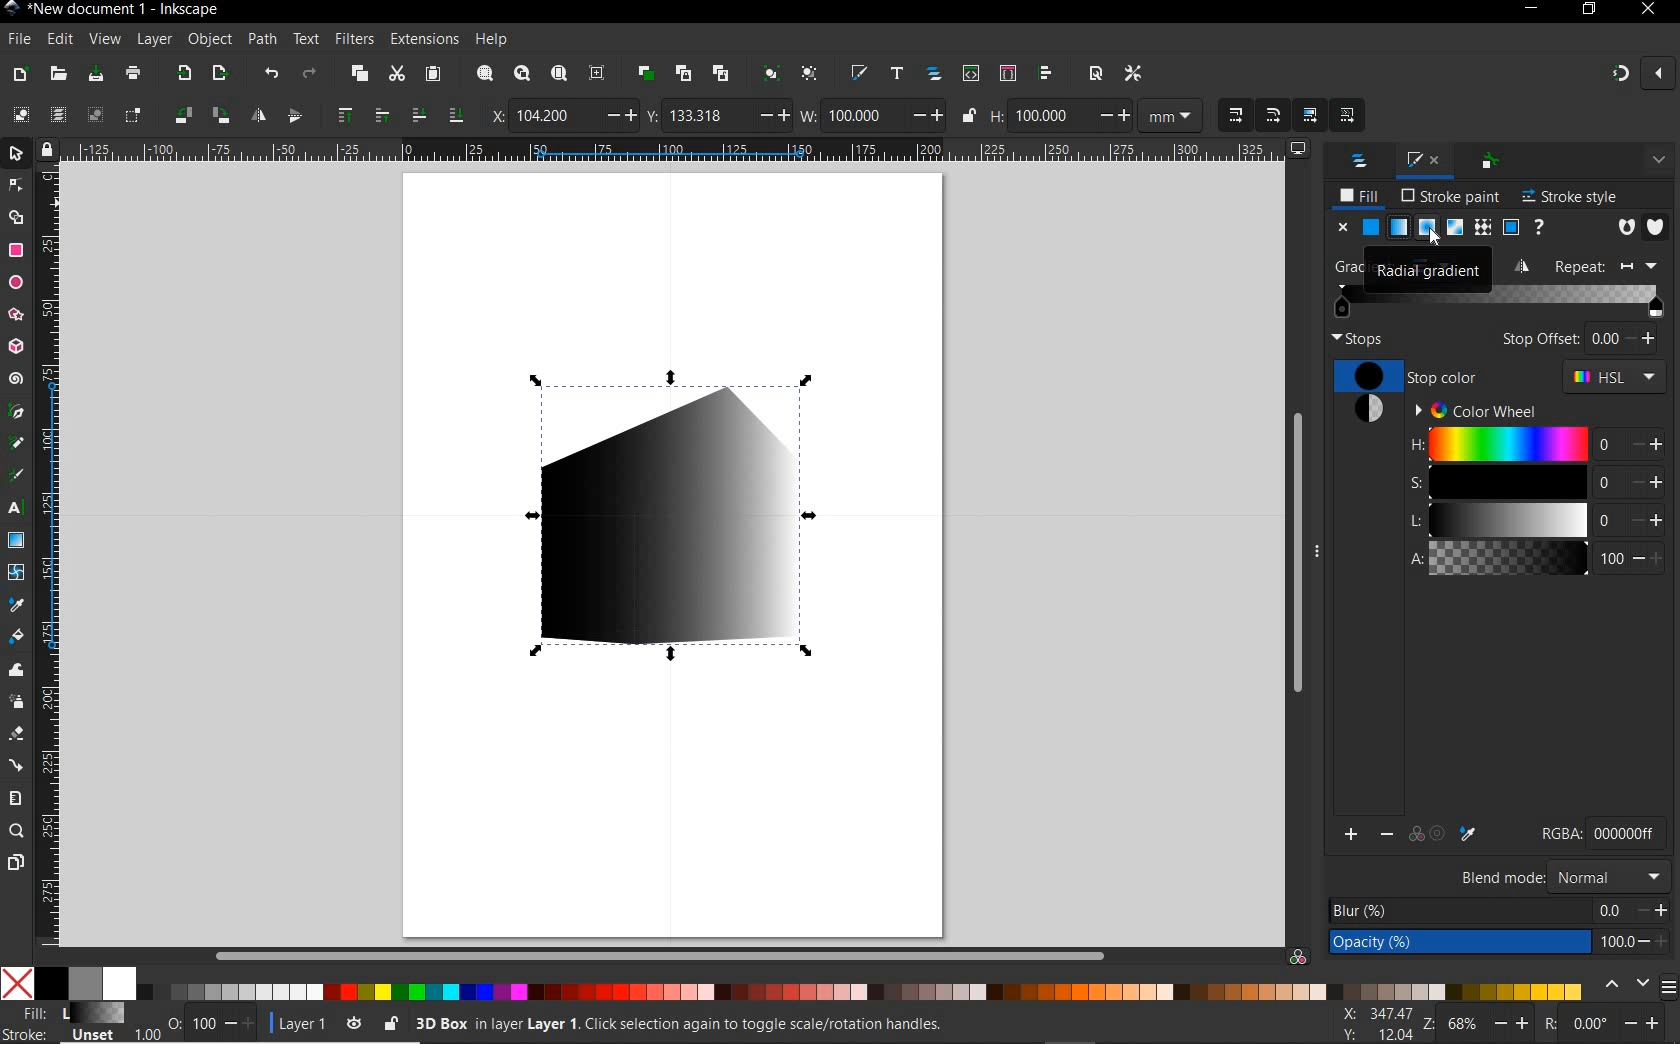 The height and width of the screenshot is (1044, 1680). What do you see at coordinates (1171, 115) in the screenshot?
I see `MEASUREMENTS` at bounding box center [1171, 115].